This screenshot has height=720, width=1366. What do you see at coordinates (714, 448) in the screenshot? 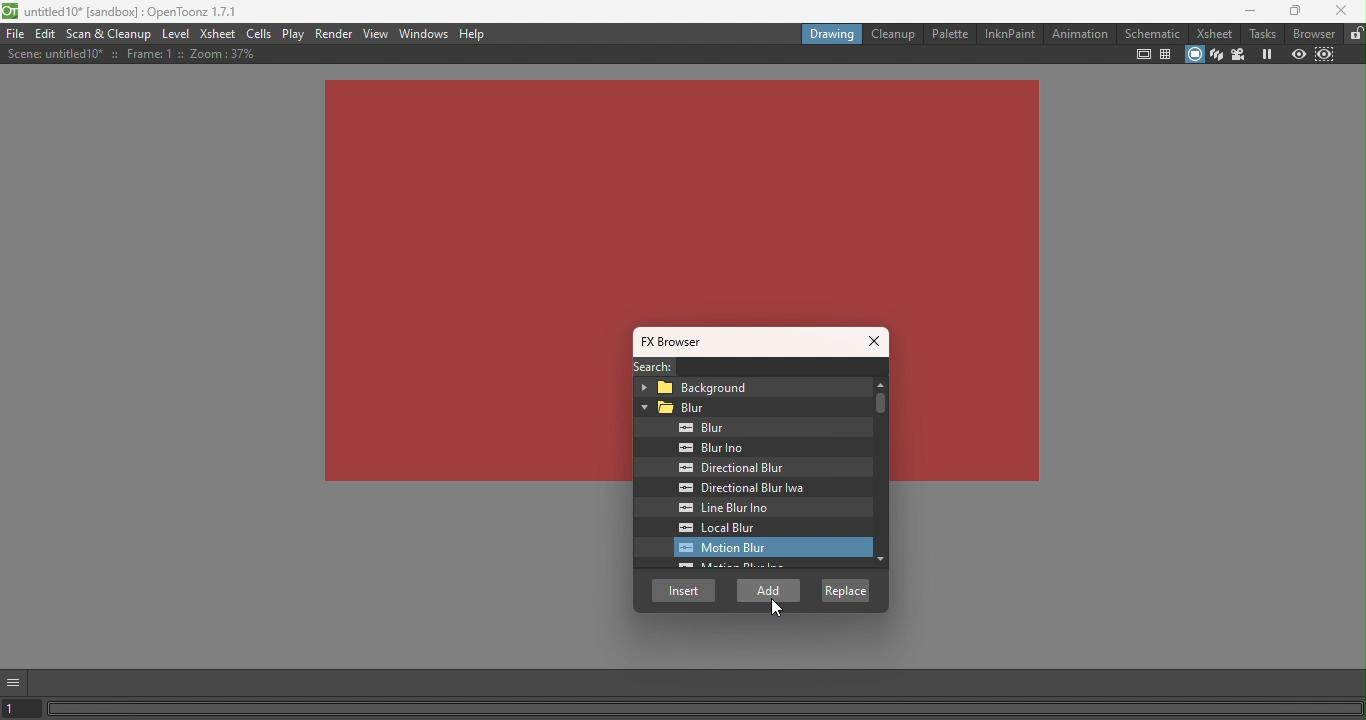
I see `Blur inp` at bounding box center [714, 448].